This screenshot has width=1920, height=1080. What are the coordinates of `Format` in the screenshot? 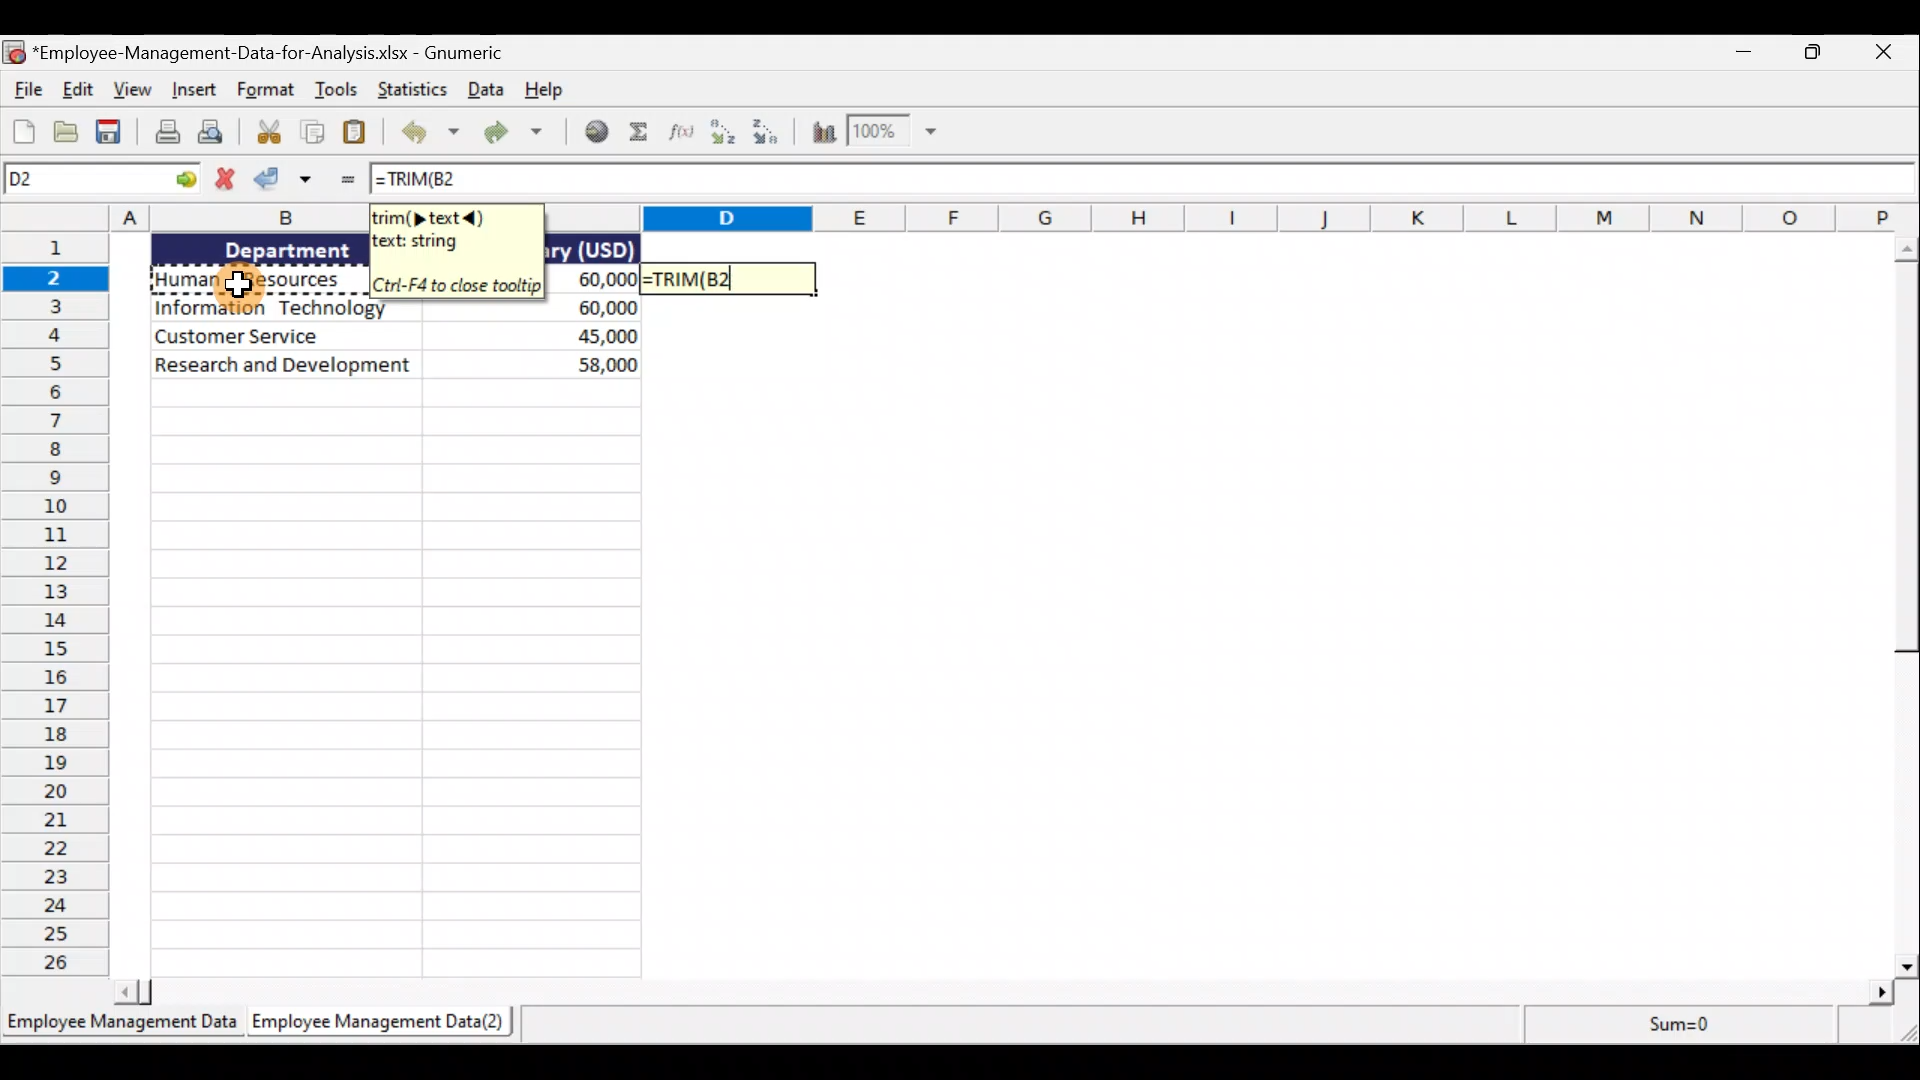 It's located at (265, 90).